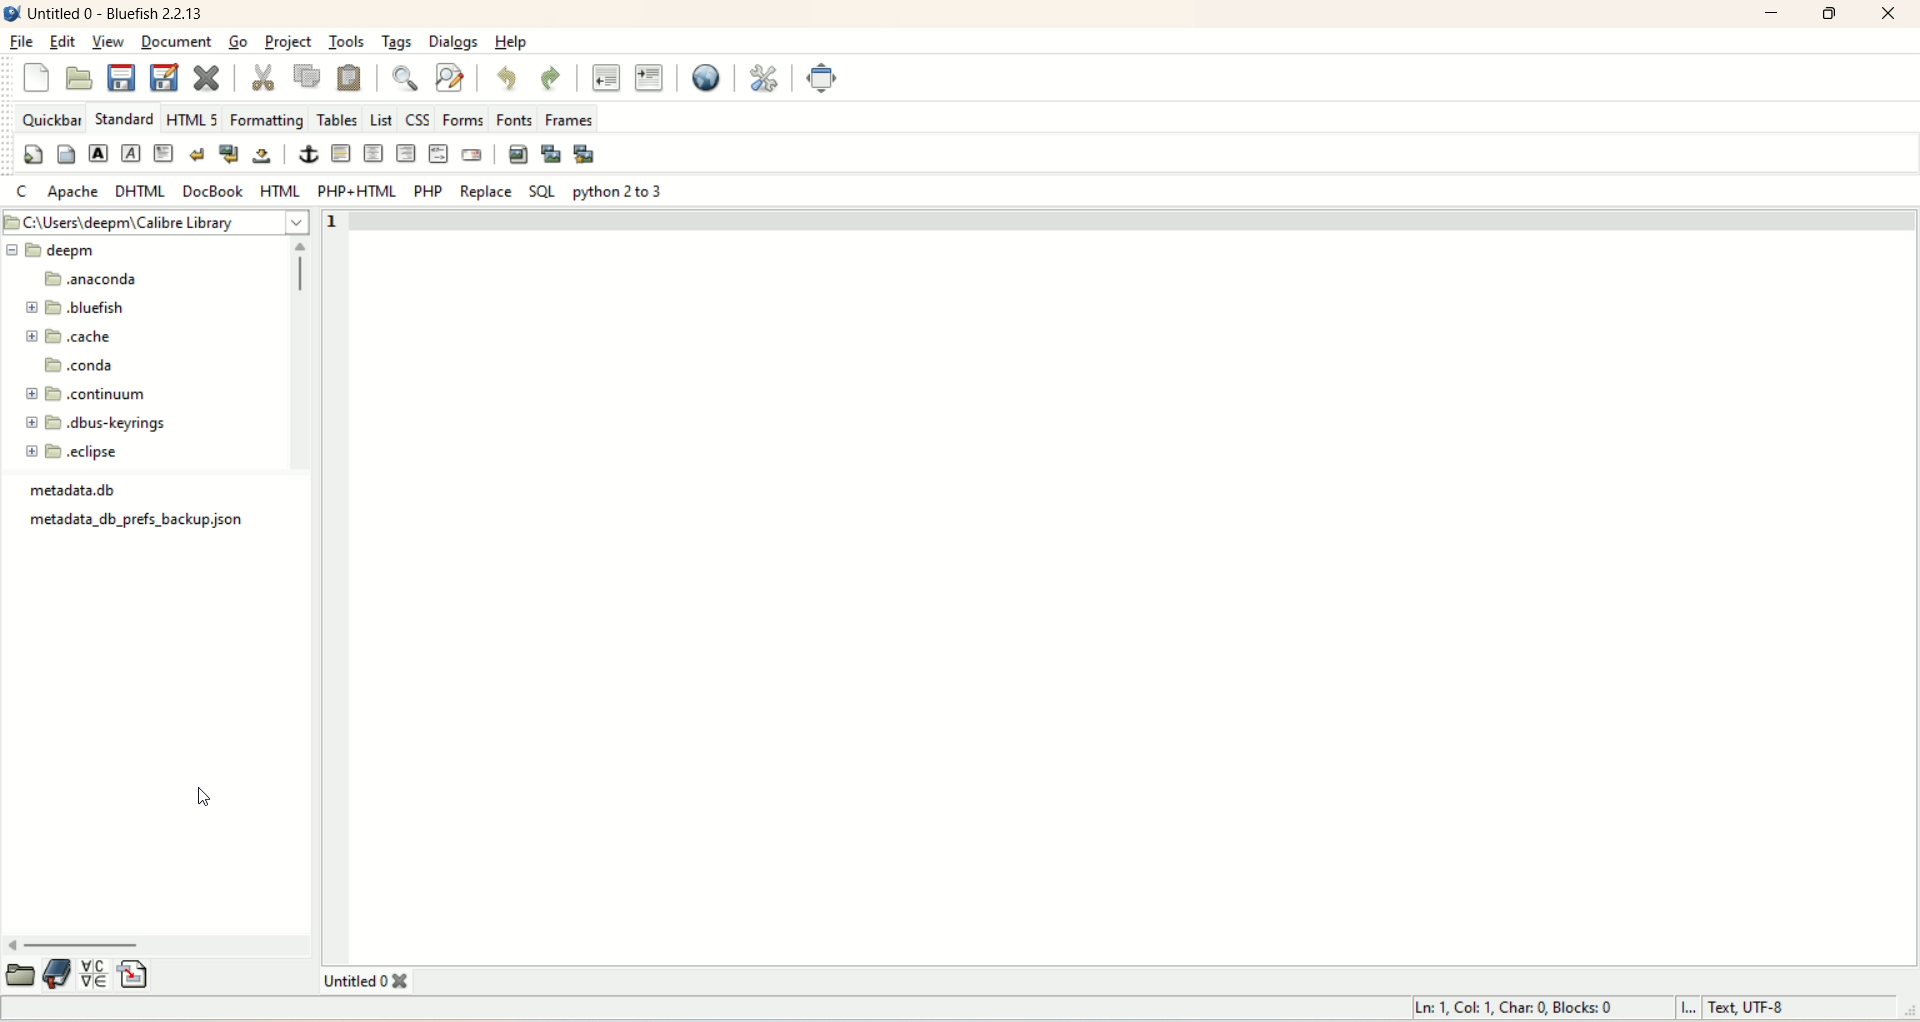 The image size is (1920, 1022). I want to click on anchor/hyperlink, so click(309, 154).